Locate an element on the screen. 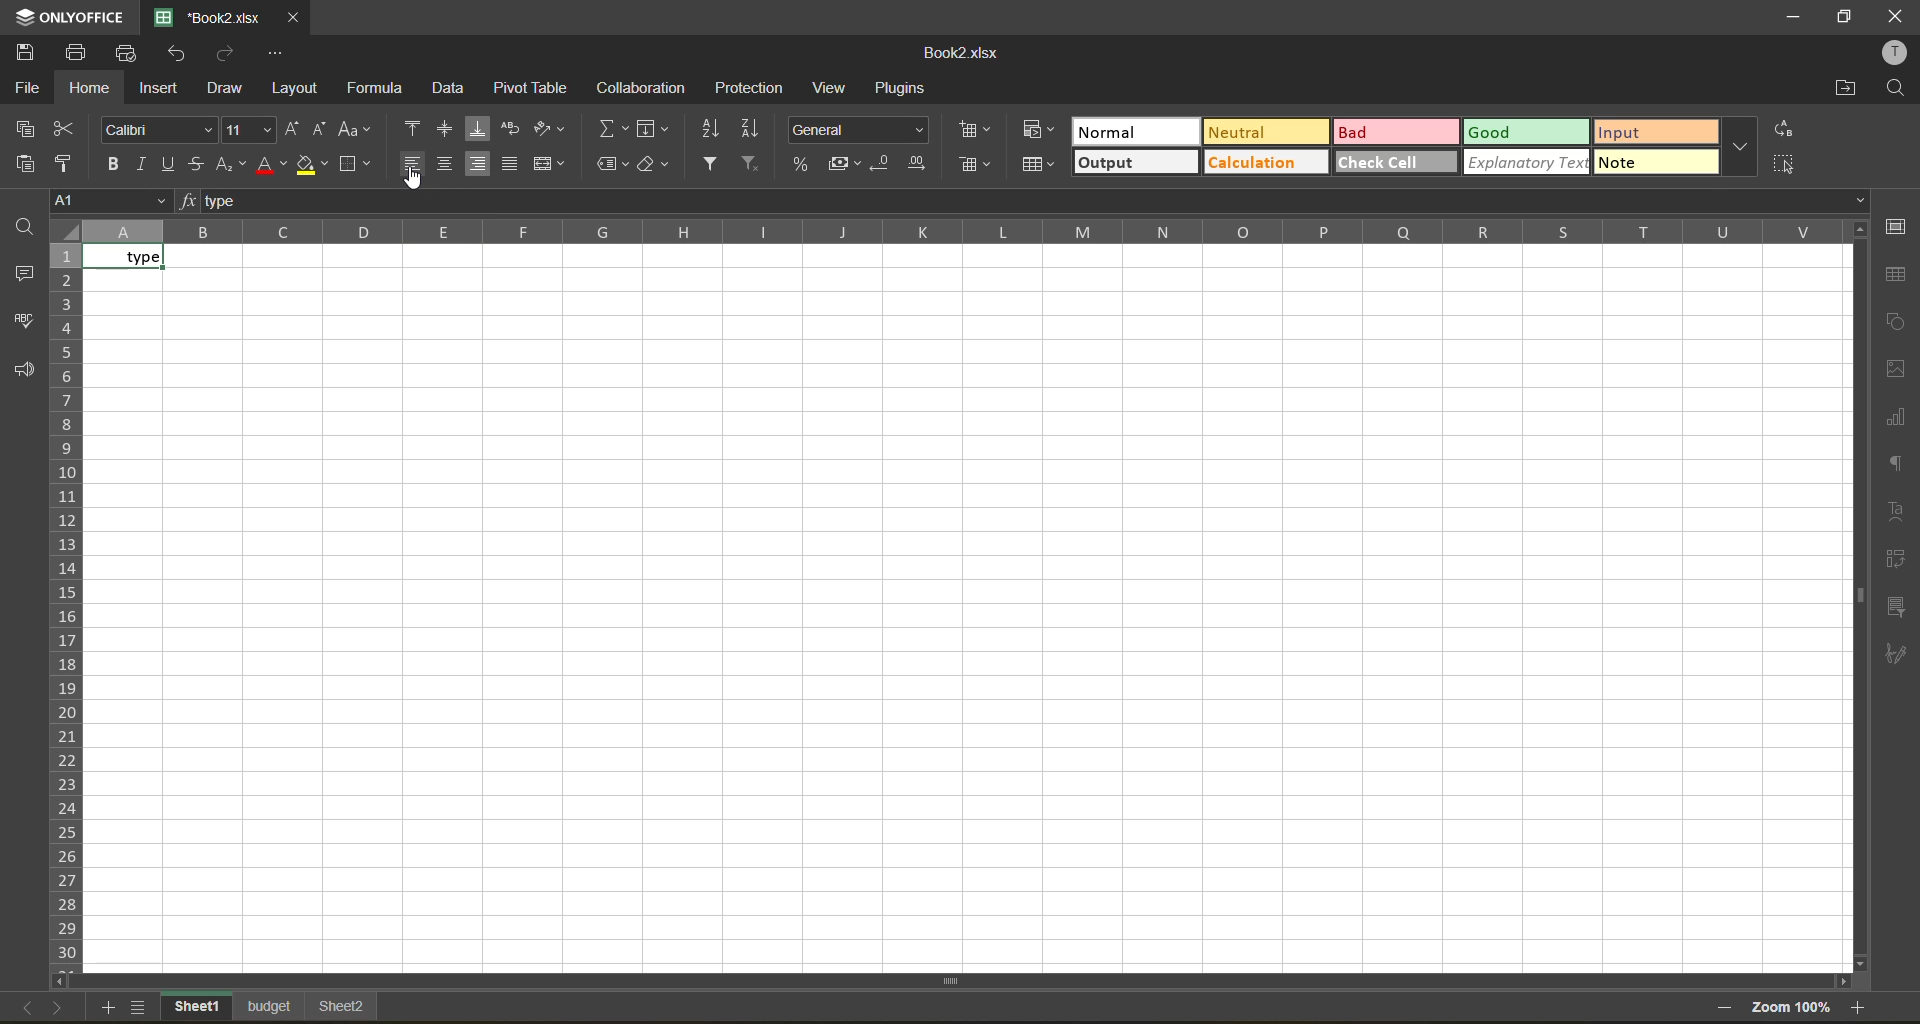 The image size is (1920, 1024). undo is located at coordinates (179, 53).